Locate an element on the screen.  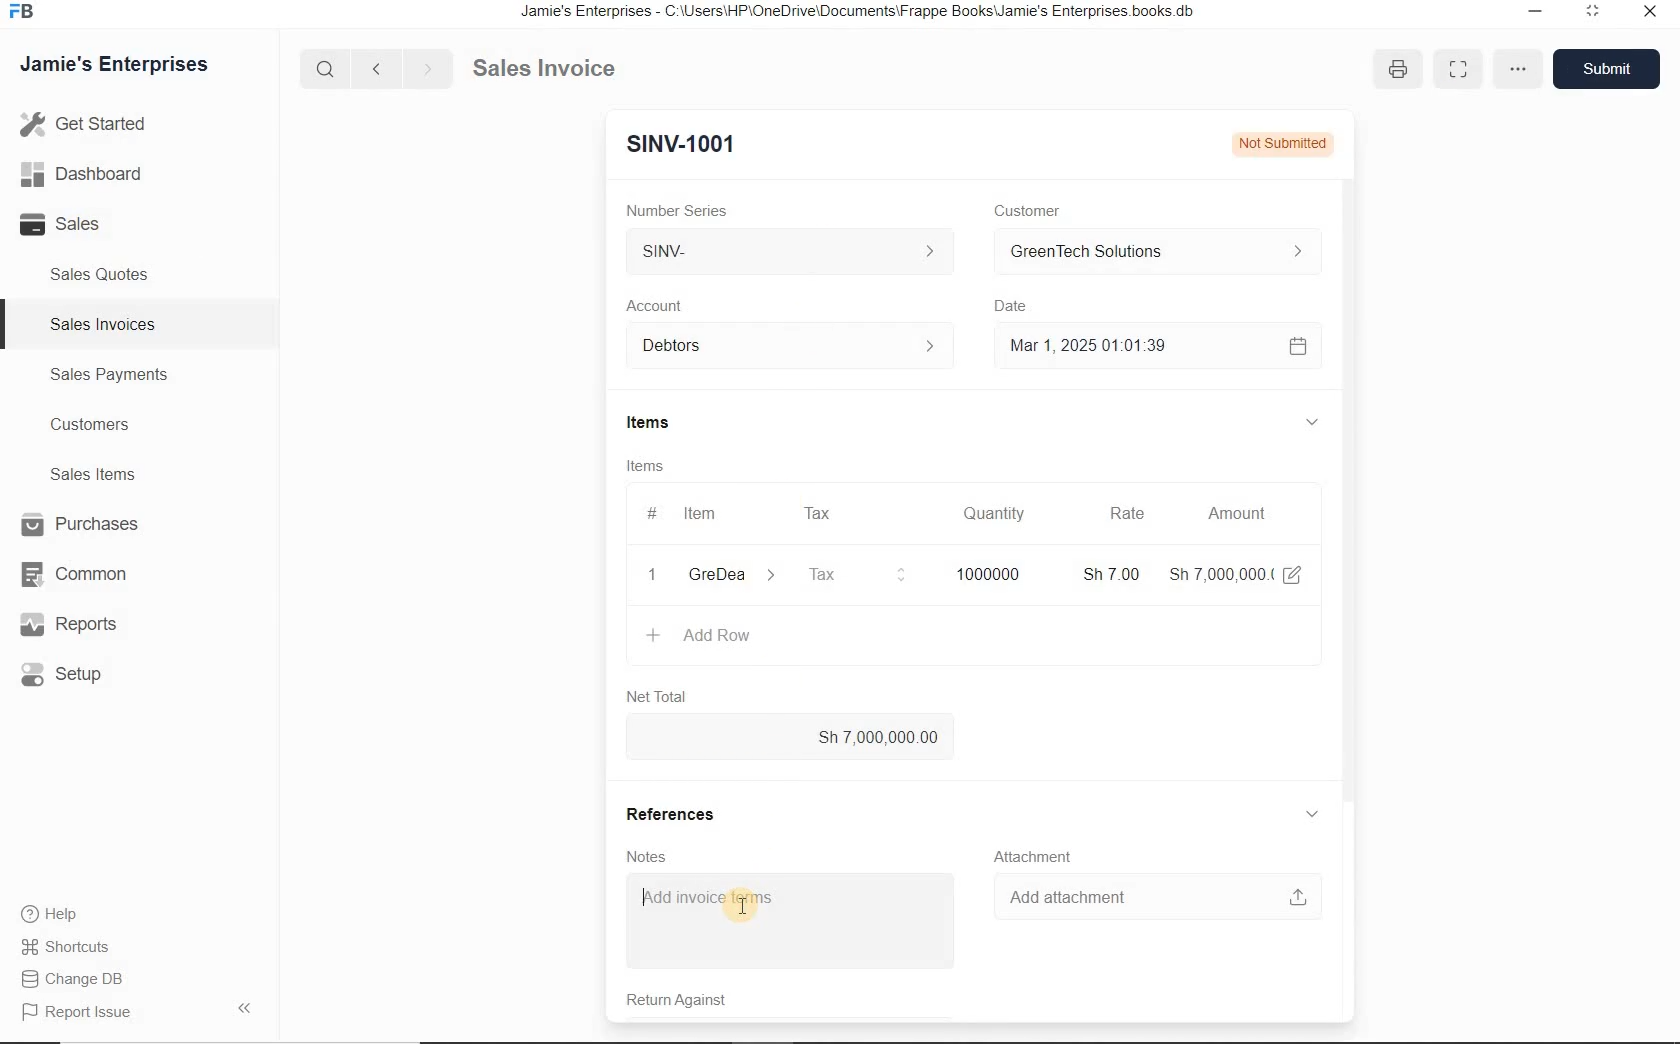
calender is located at coordinates (1296, 345).